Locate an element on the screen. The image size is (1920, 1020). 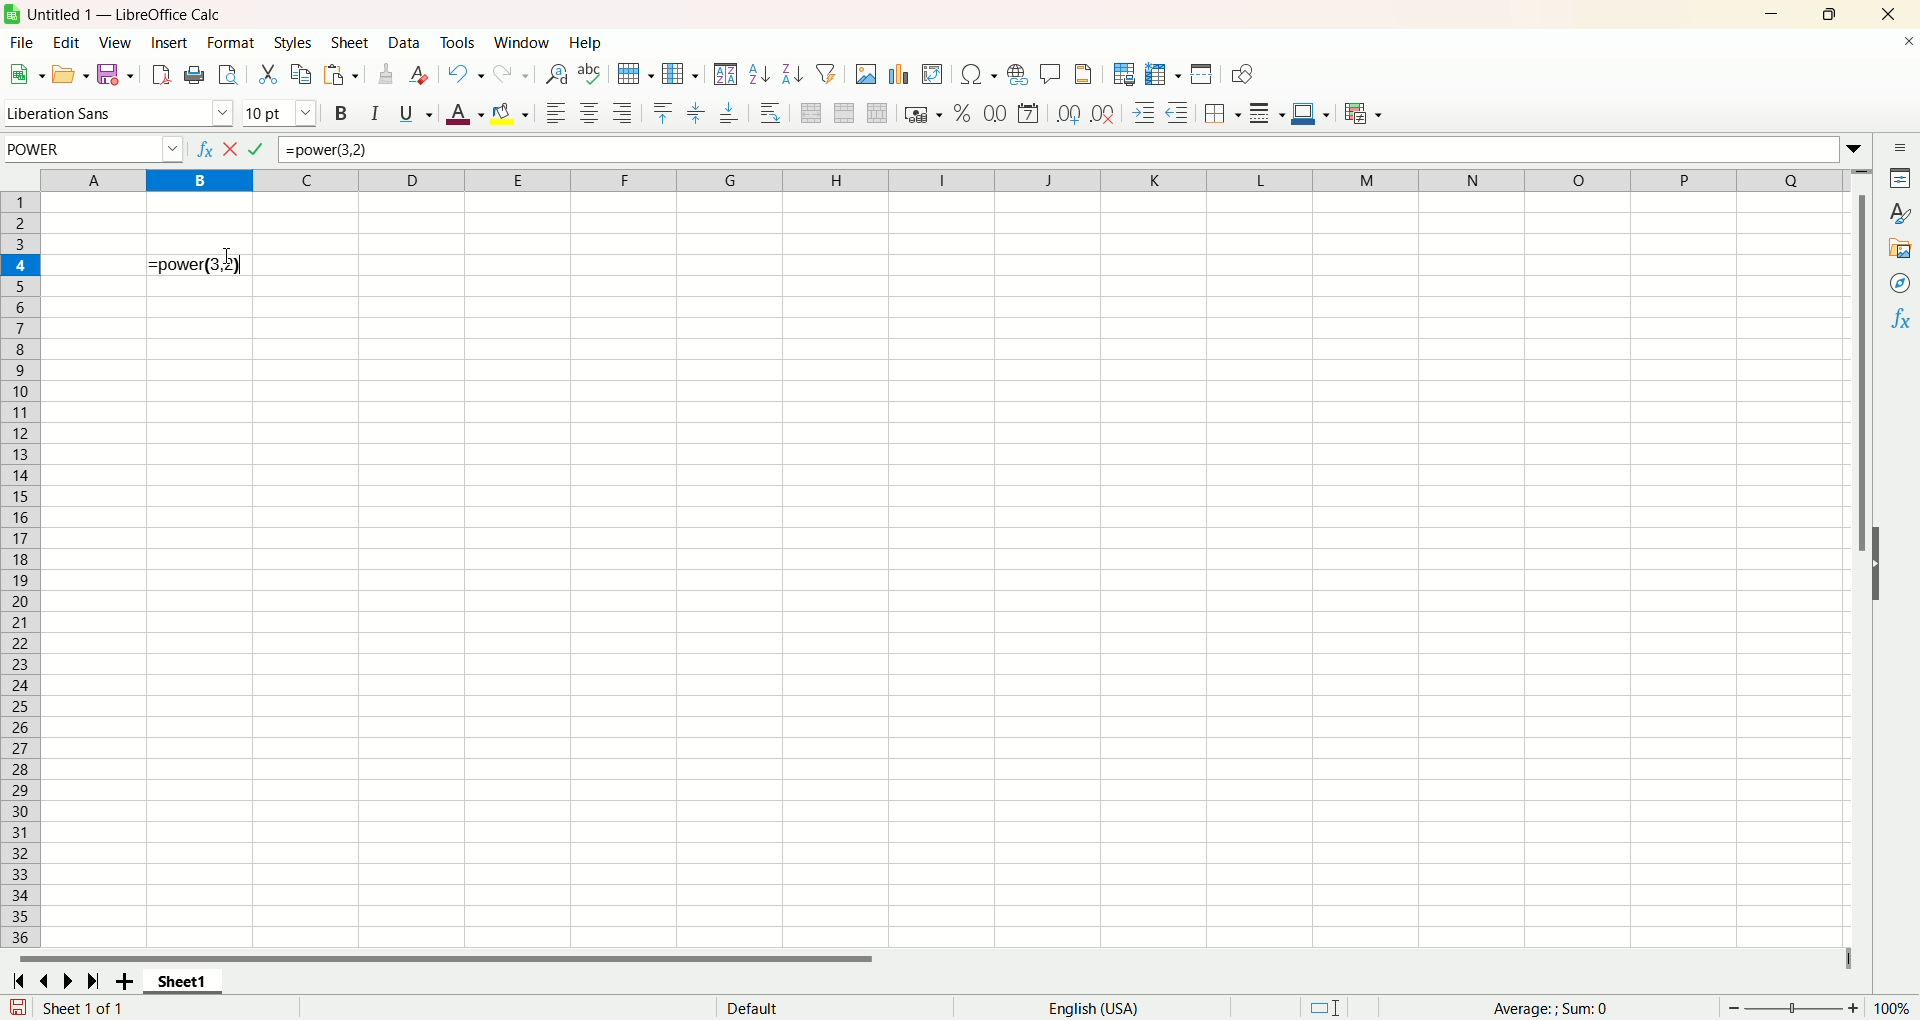
clone formatting is located at coordinates (388, 74).